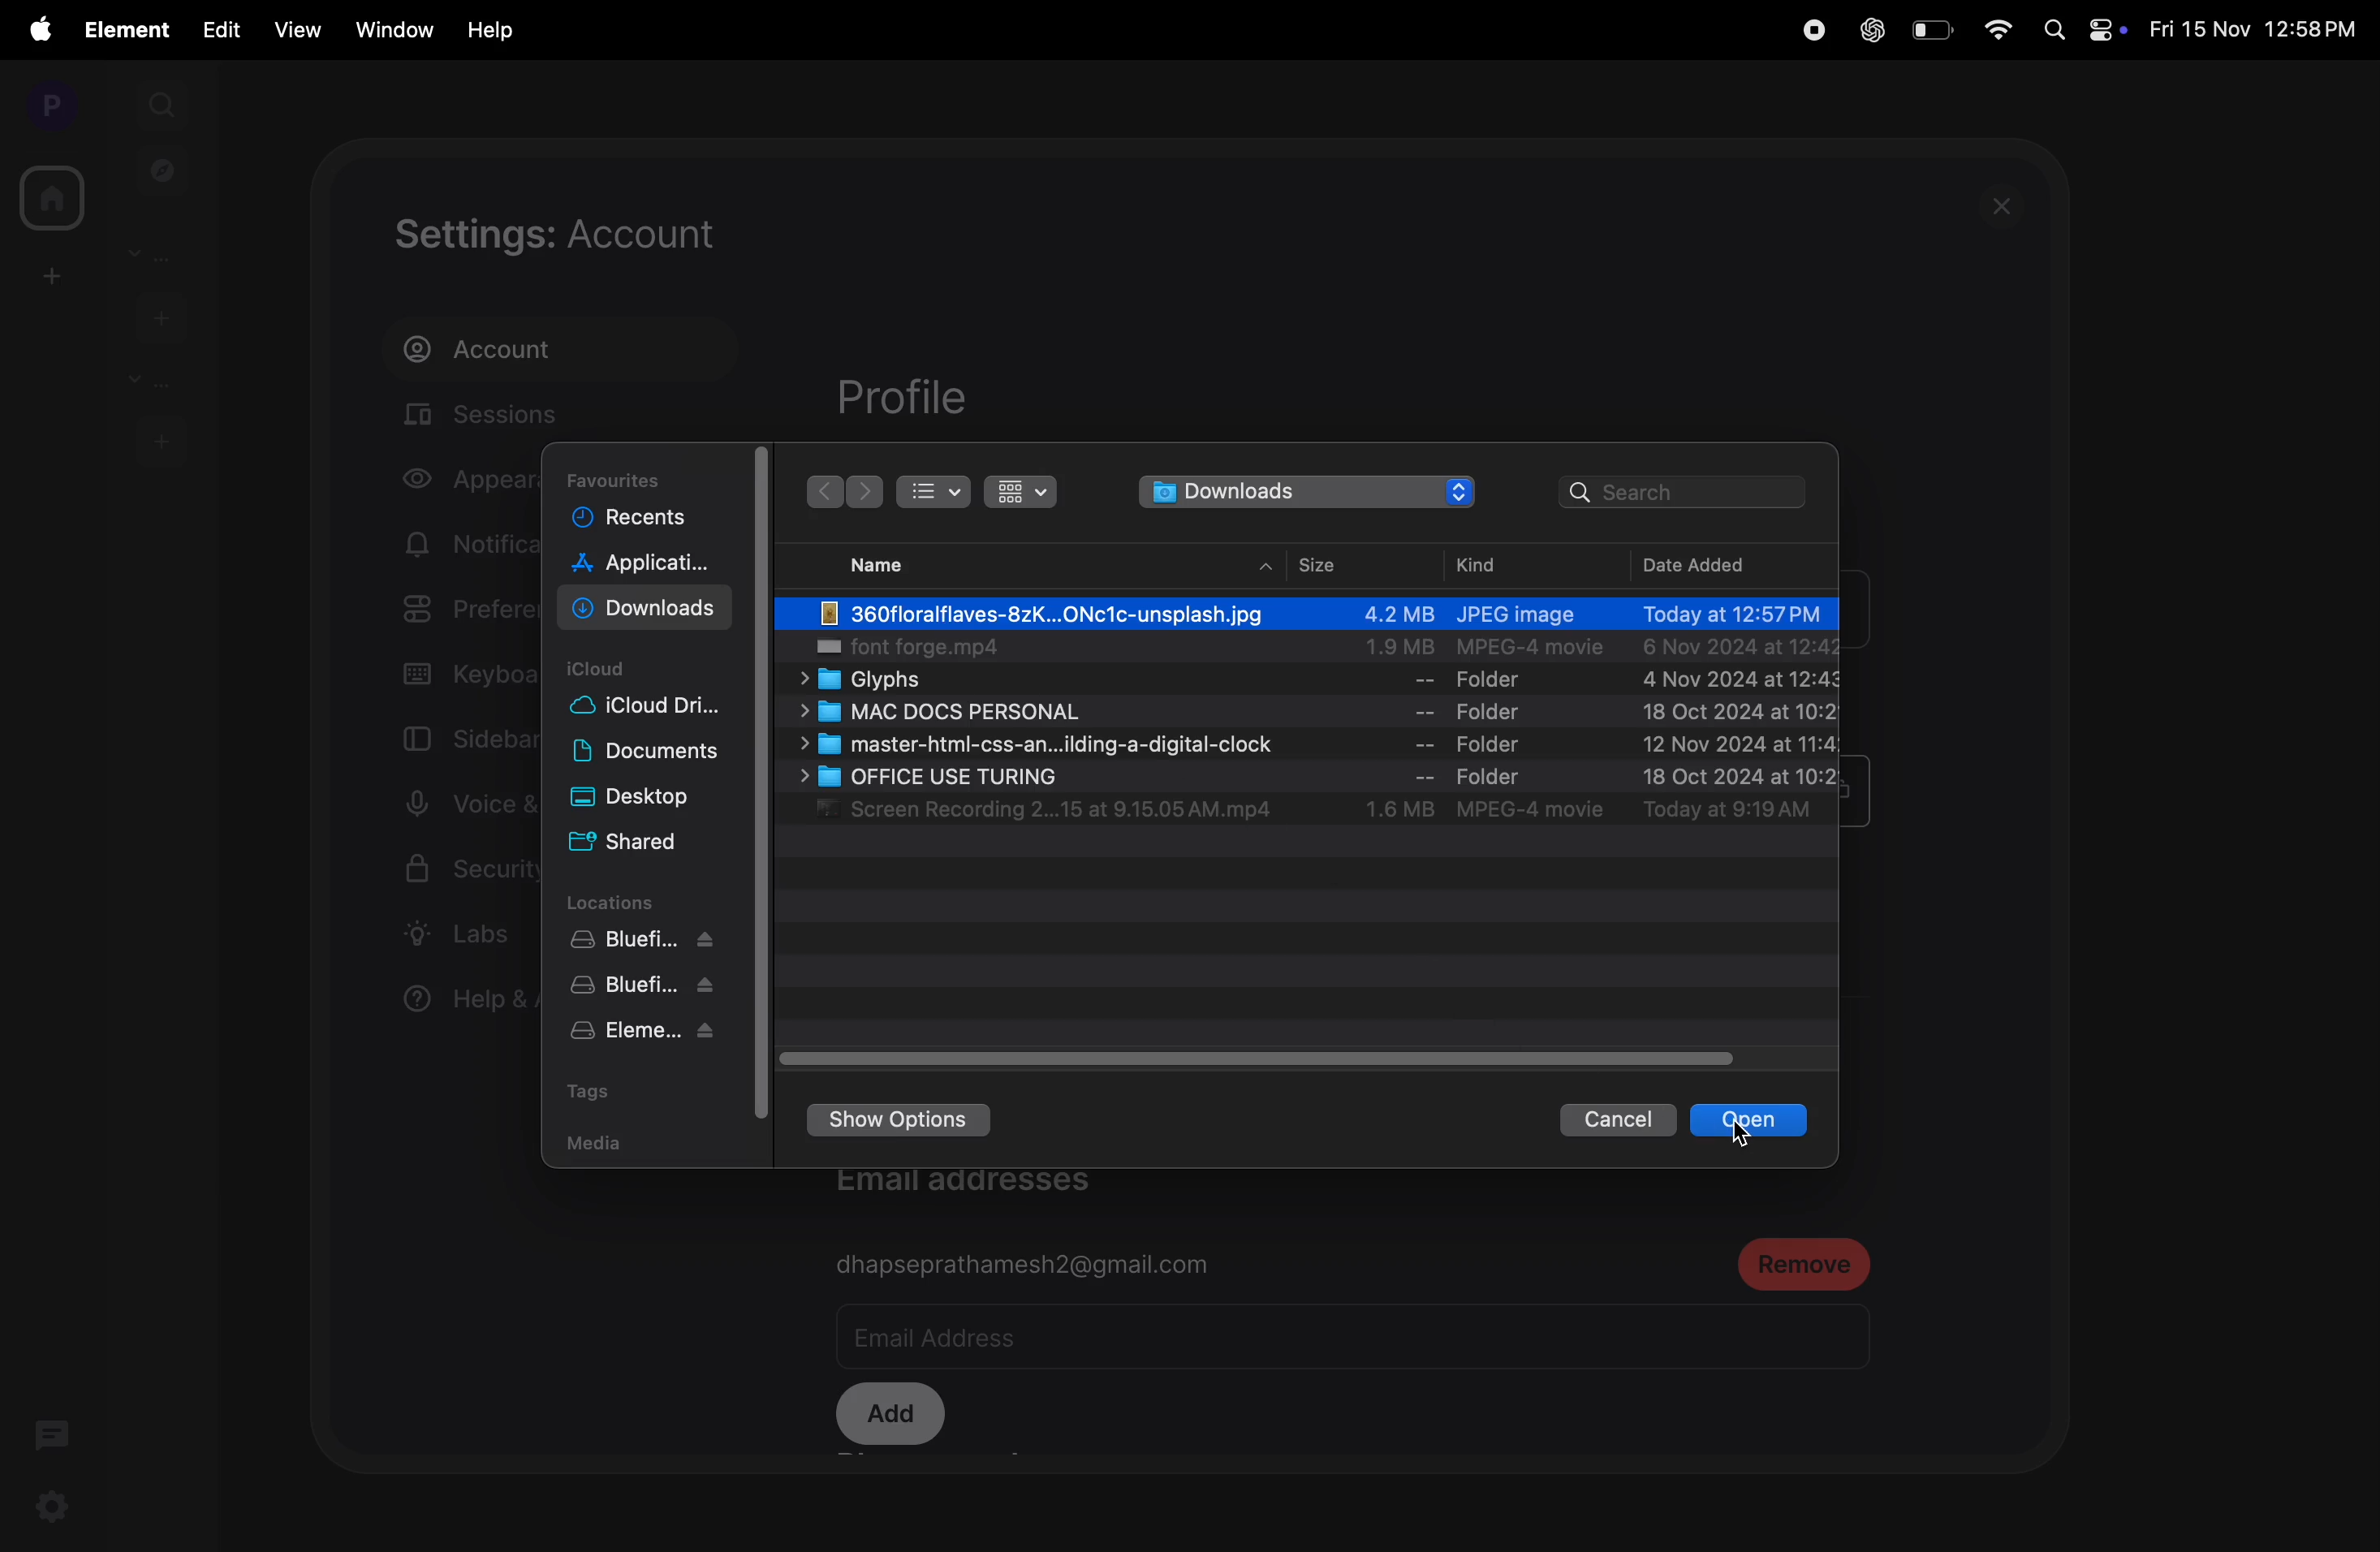 The width and height of the screenshot is (2380, 1552). I want to click on date, so click(1705, 563).